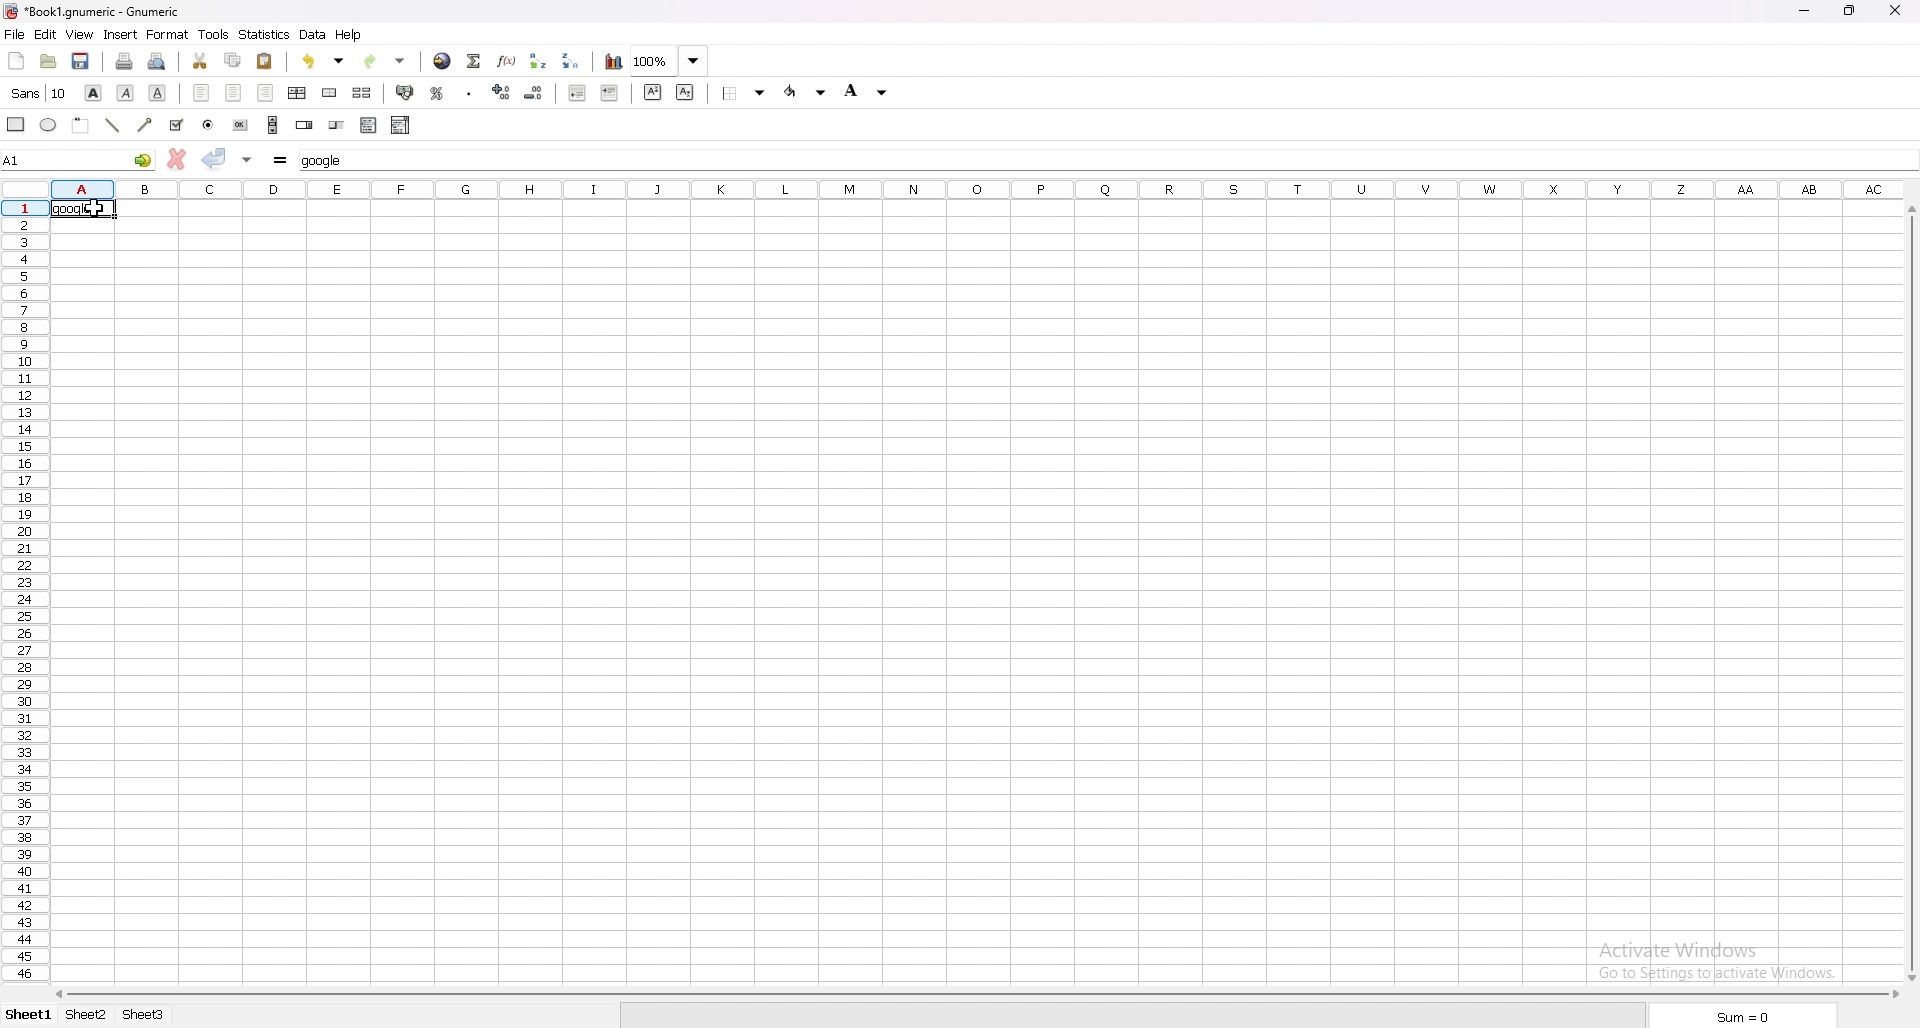 The image size is (1920, 1028). What do you see at coordinates (280, 159) in the screenshot?
I see `formula` at bounding box center [280, 159].